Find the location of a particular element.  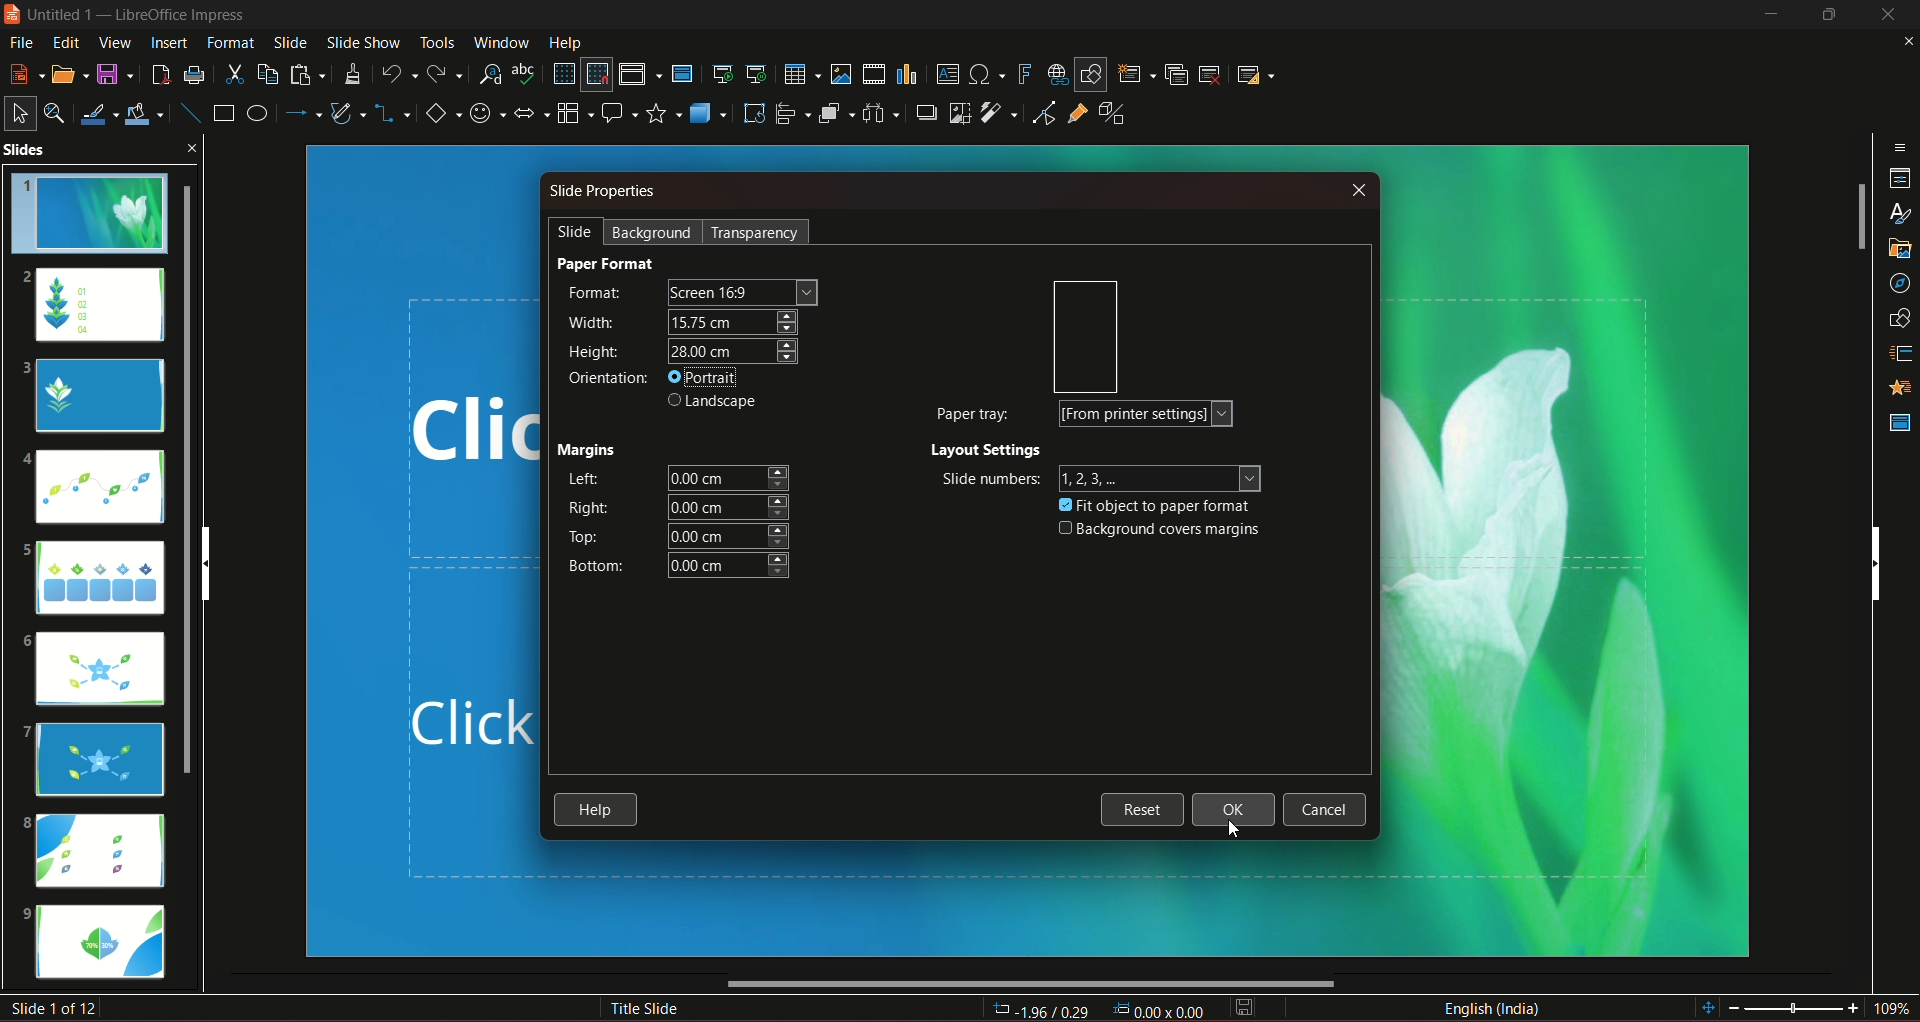

toggle extrusion is located at coordinates (1113, 115).